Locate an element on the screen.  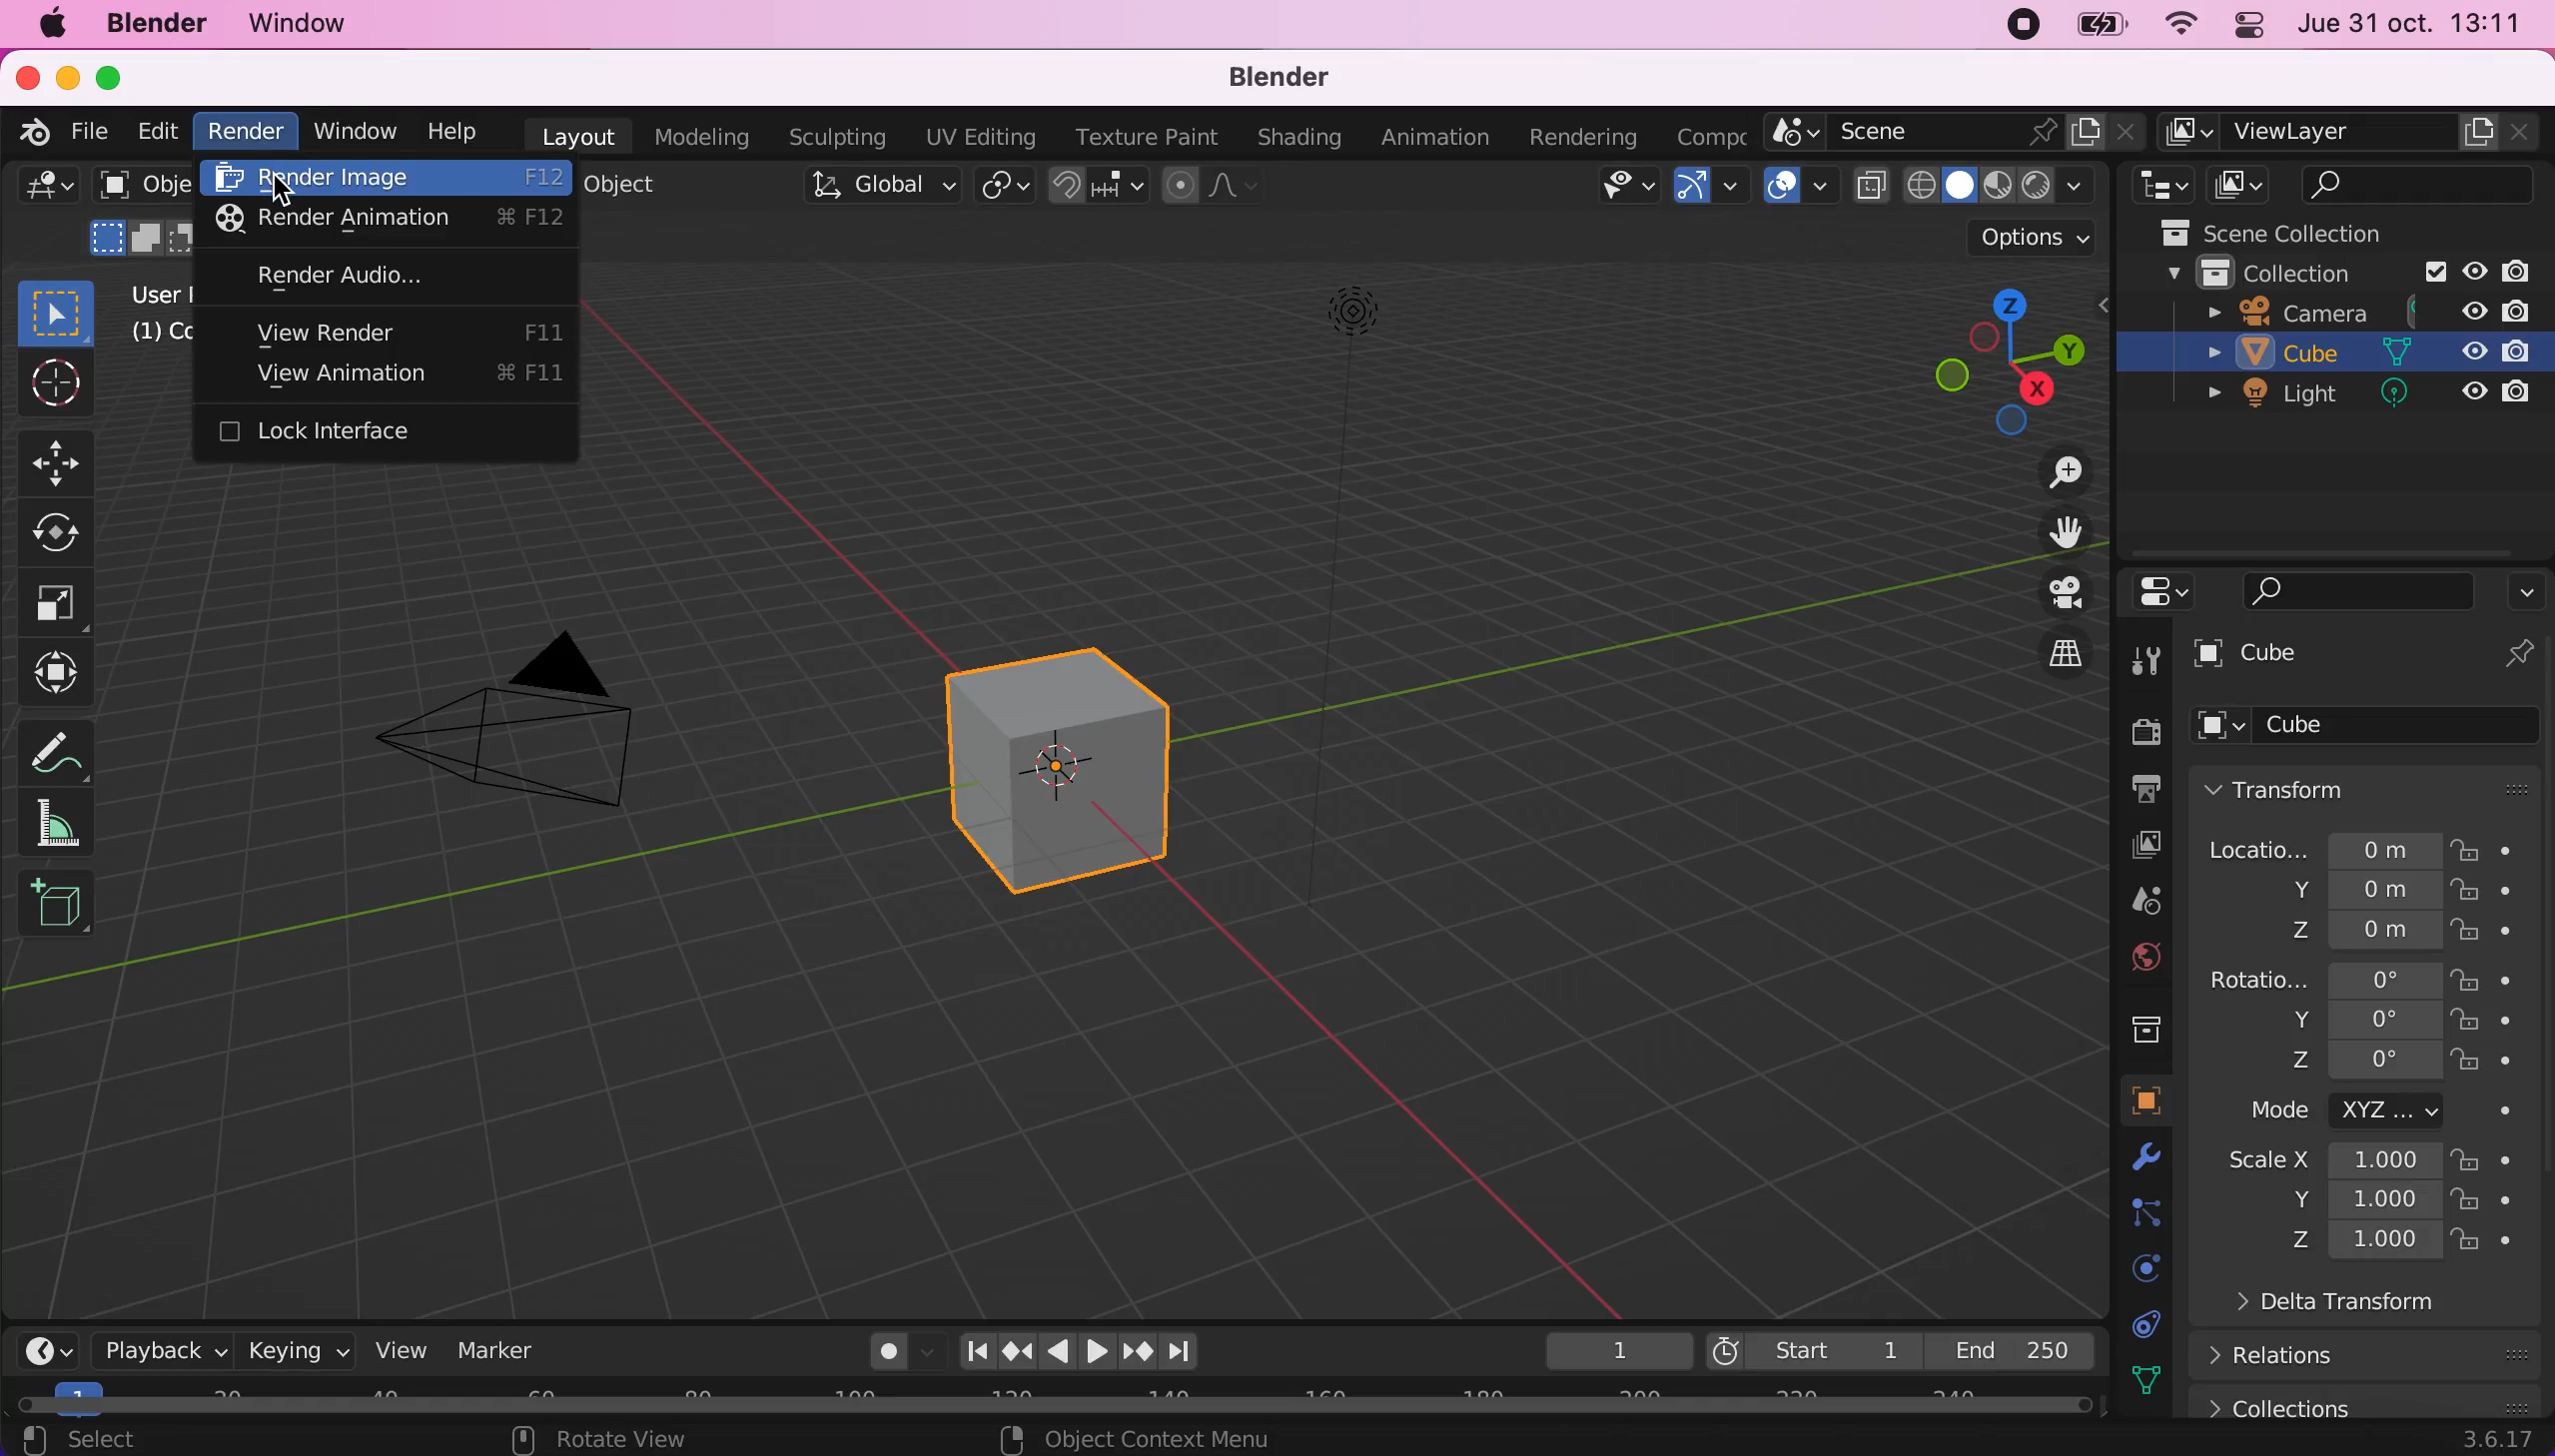
texture is located at coordinates (2156, 1380).